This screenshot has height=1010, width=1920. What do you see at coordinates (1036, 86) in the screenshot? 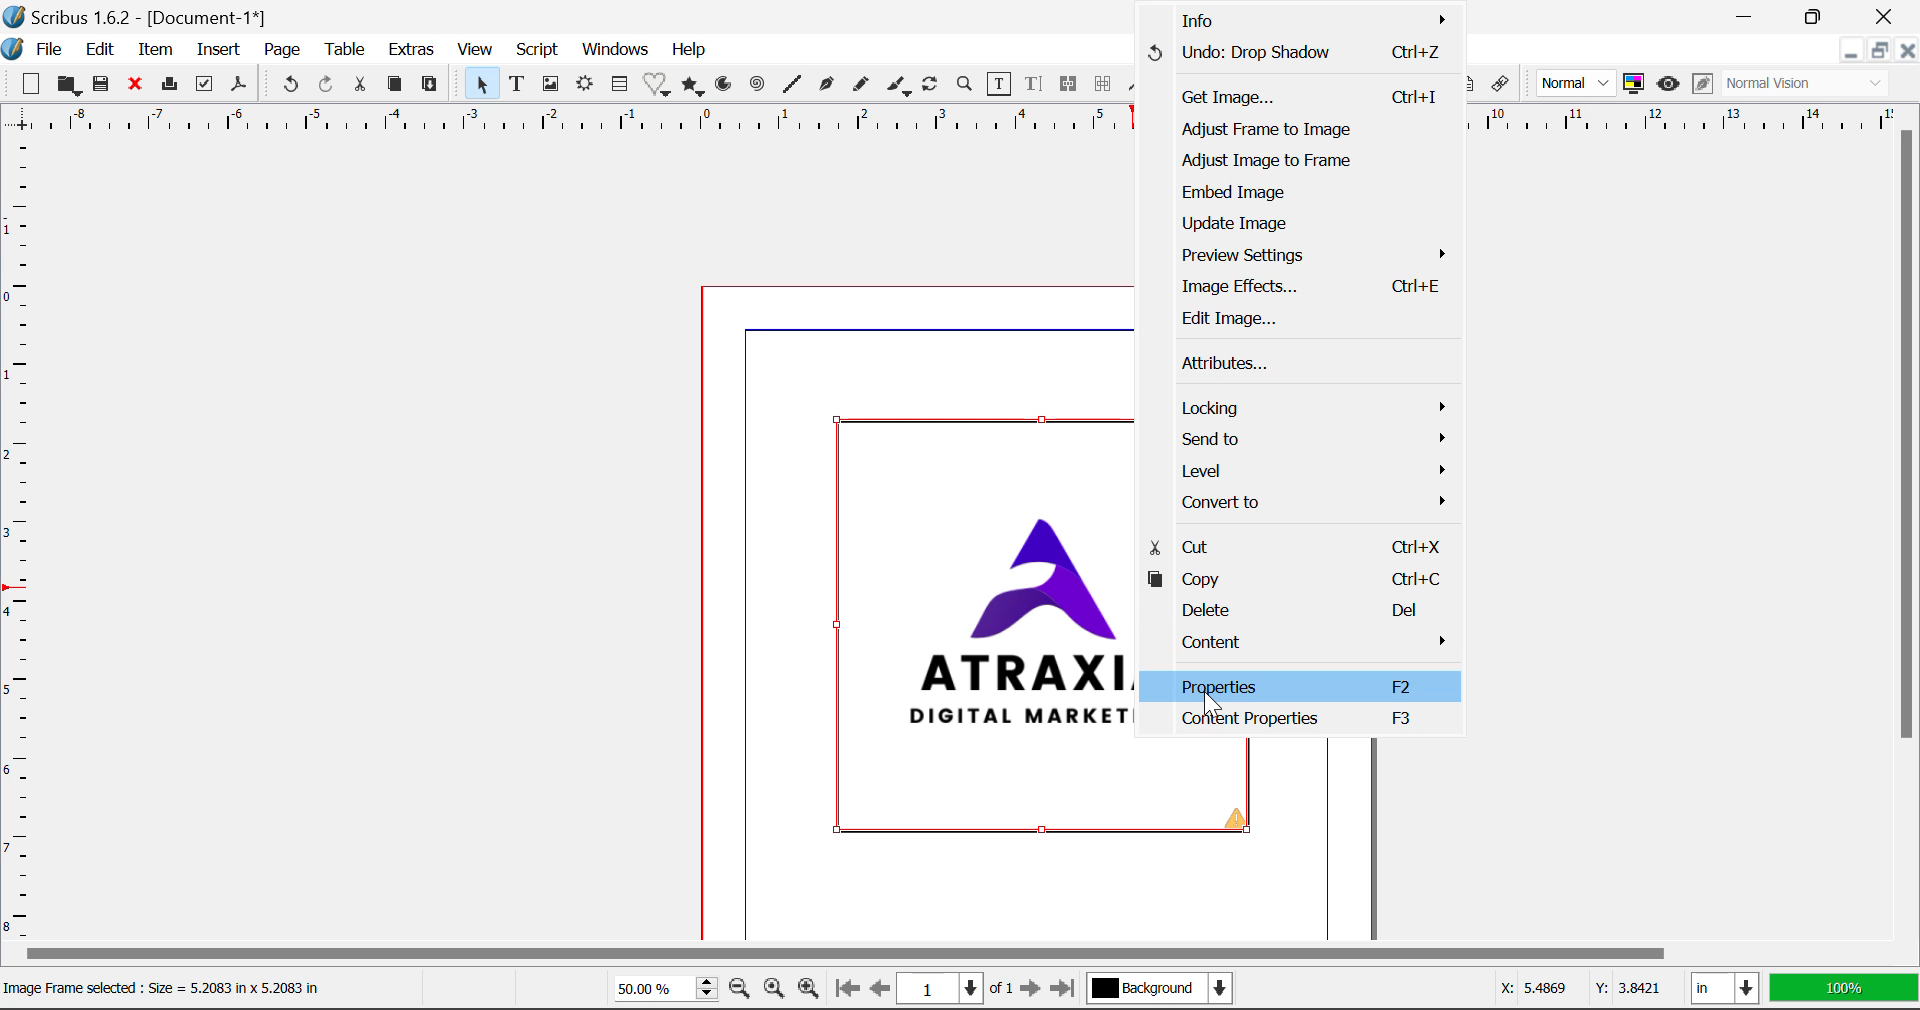
I see `Edit Text with Story Editor` at bounding box center [1036, 86].